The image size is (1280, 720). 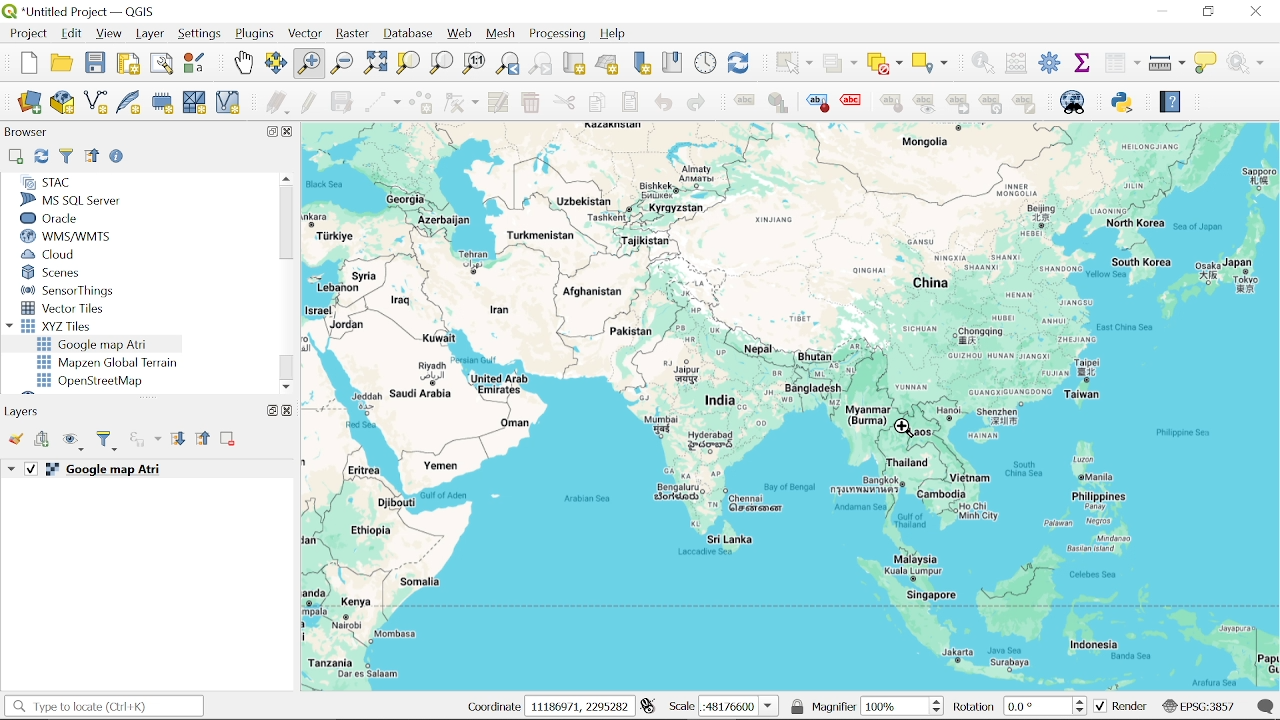 I want to click on Vector, so click(x=306, y=35).